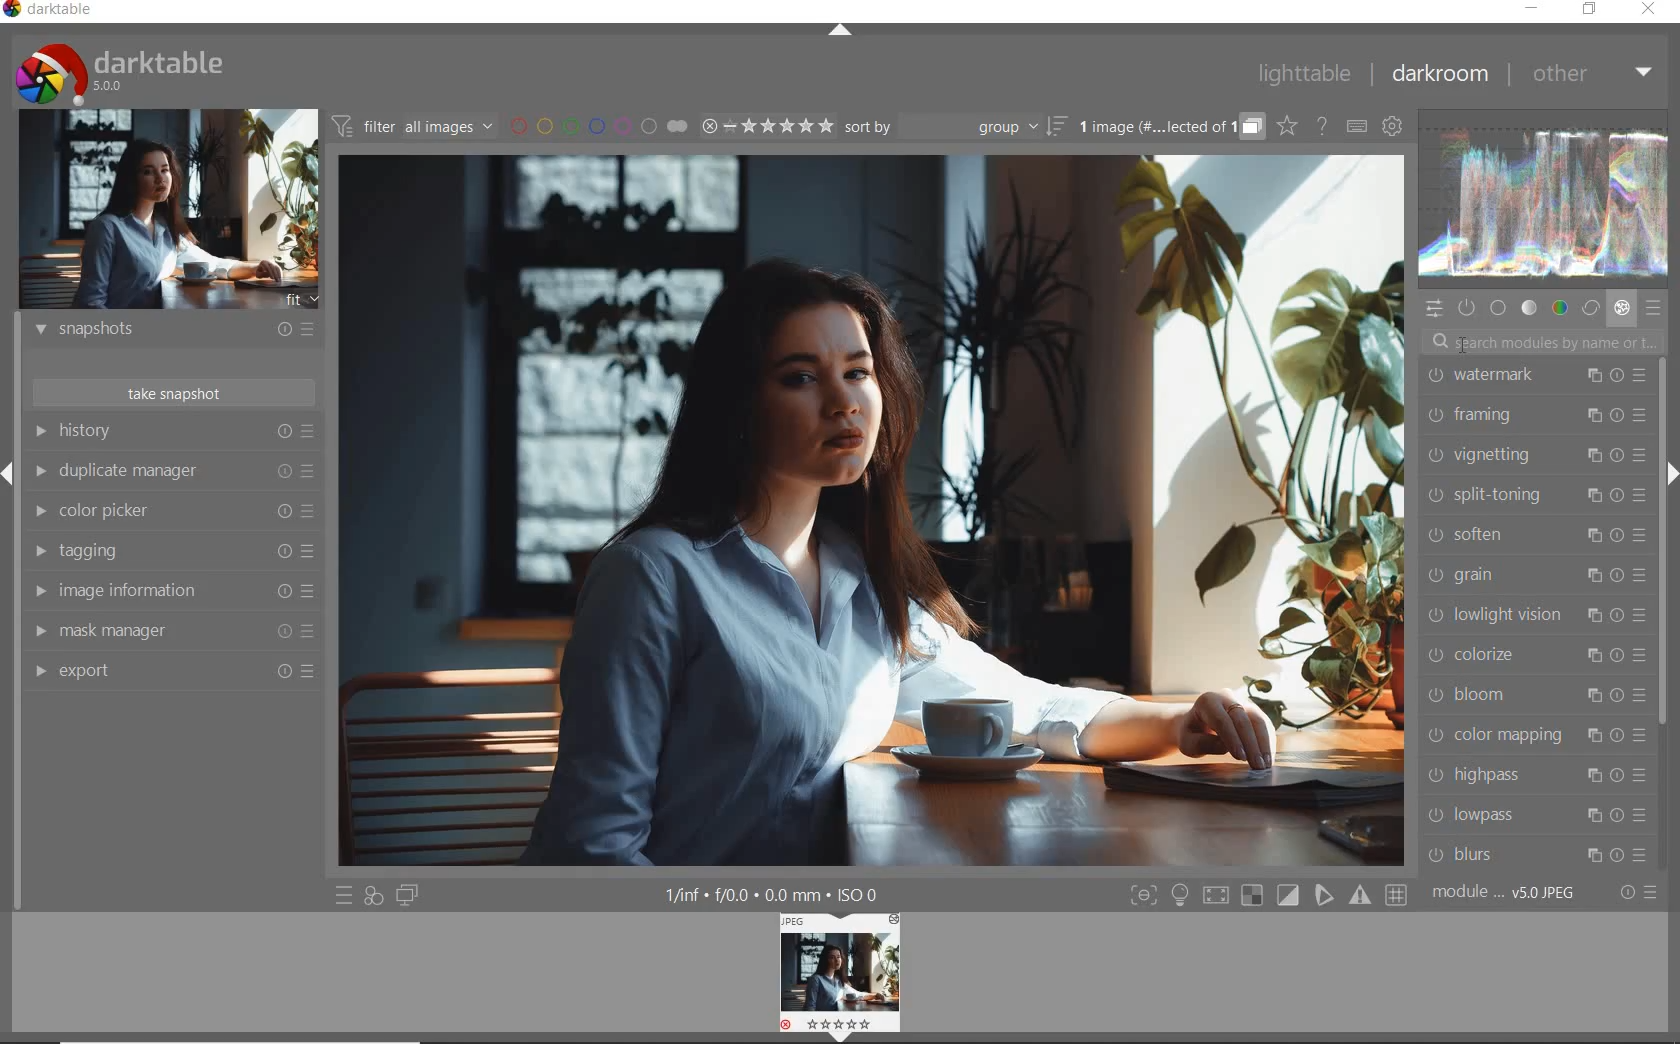  Describe the element at coordinates (172, 592) in the screenshot. I see `image information` at that location.